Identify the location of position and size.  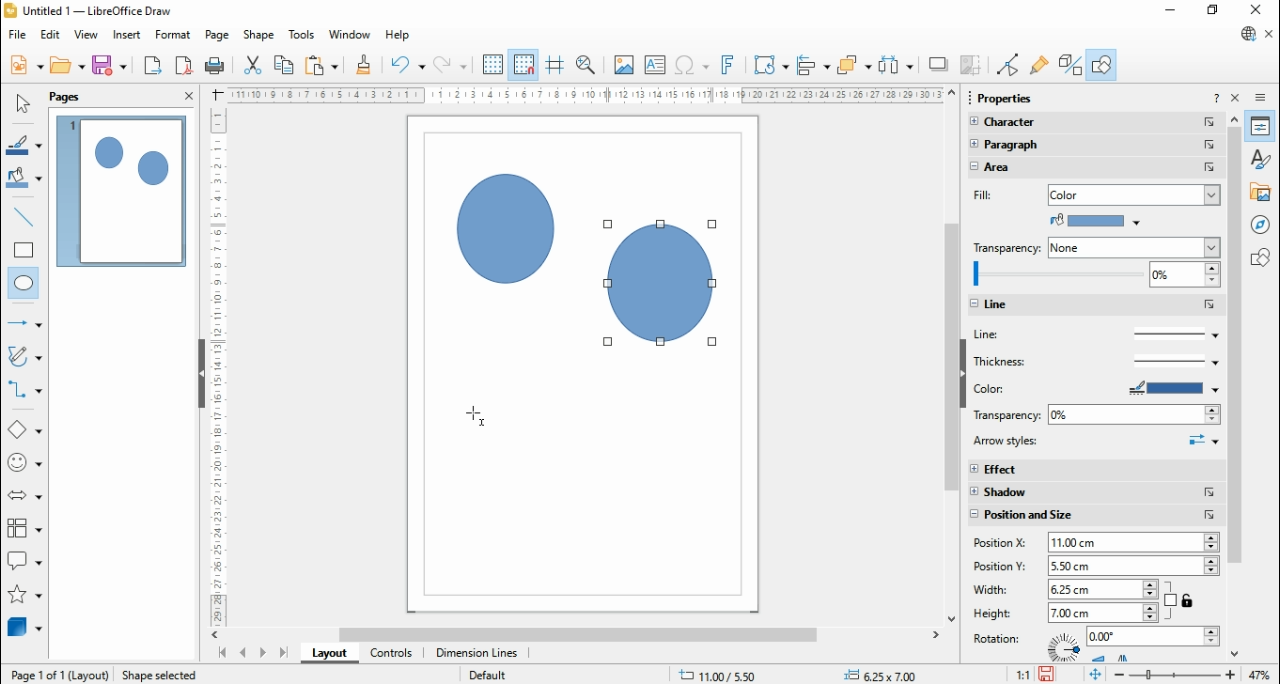
(1094, 517).